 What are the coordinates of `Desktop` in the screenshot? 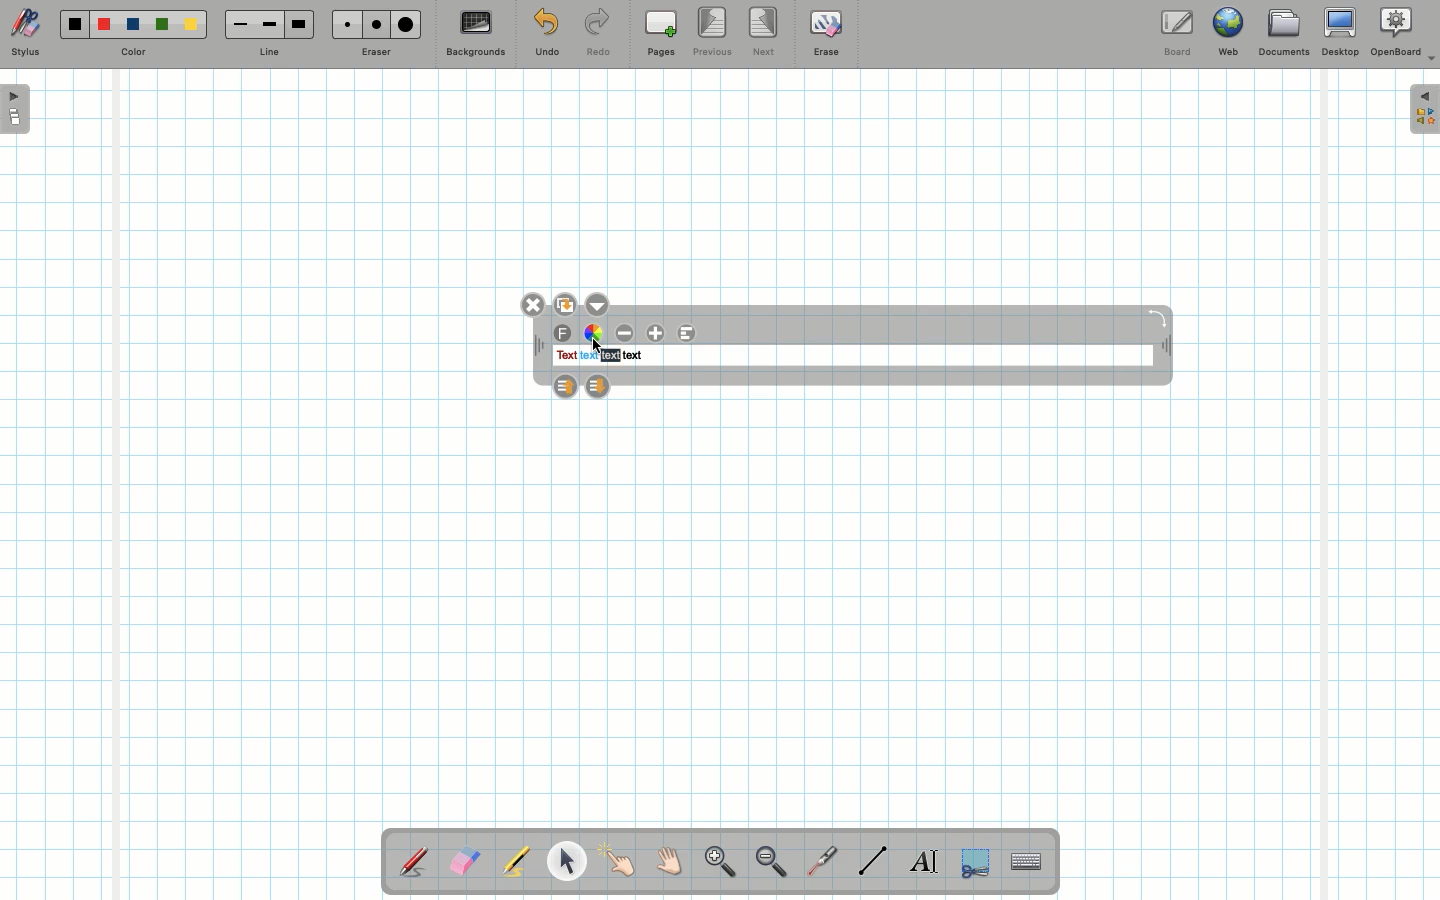 It's located at (1343, 32).